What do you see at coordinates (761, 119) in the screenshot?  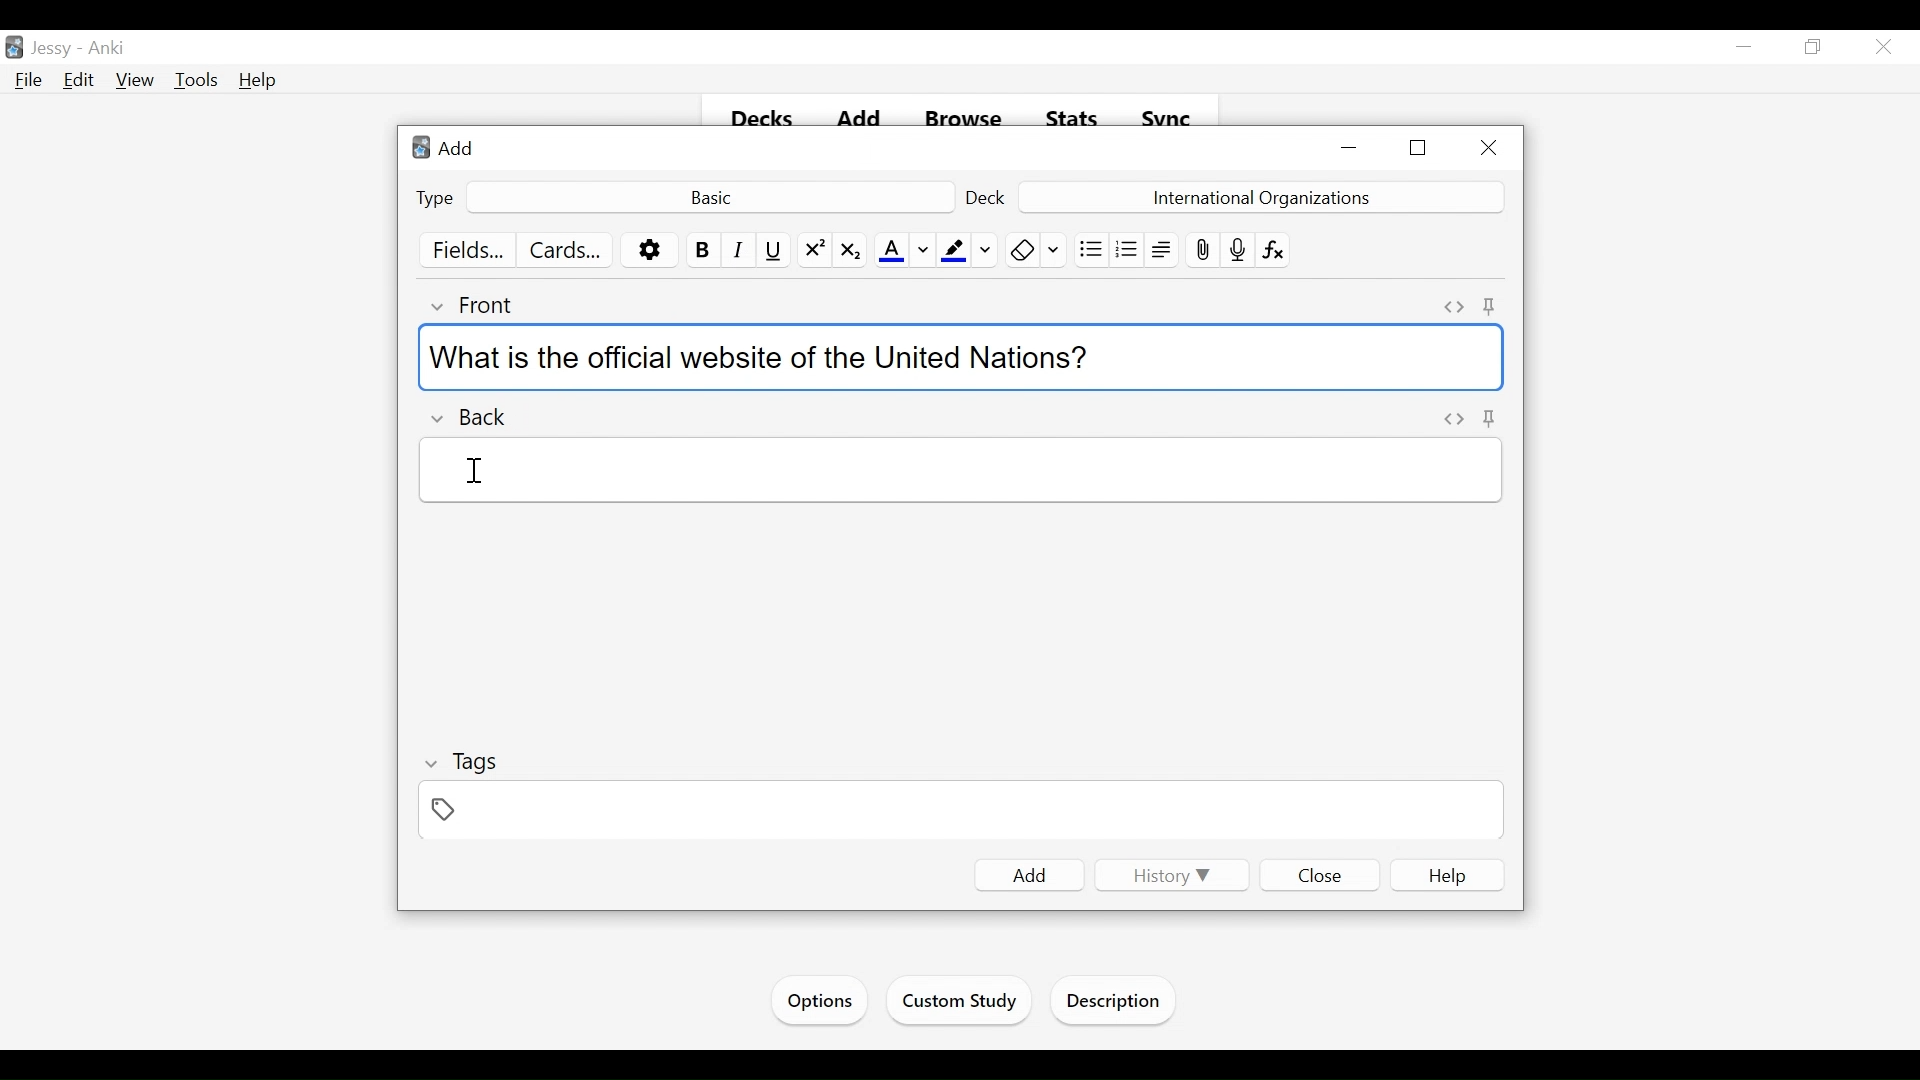 I see `Decks` at bounding box center [761, 119].